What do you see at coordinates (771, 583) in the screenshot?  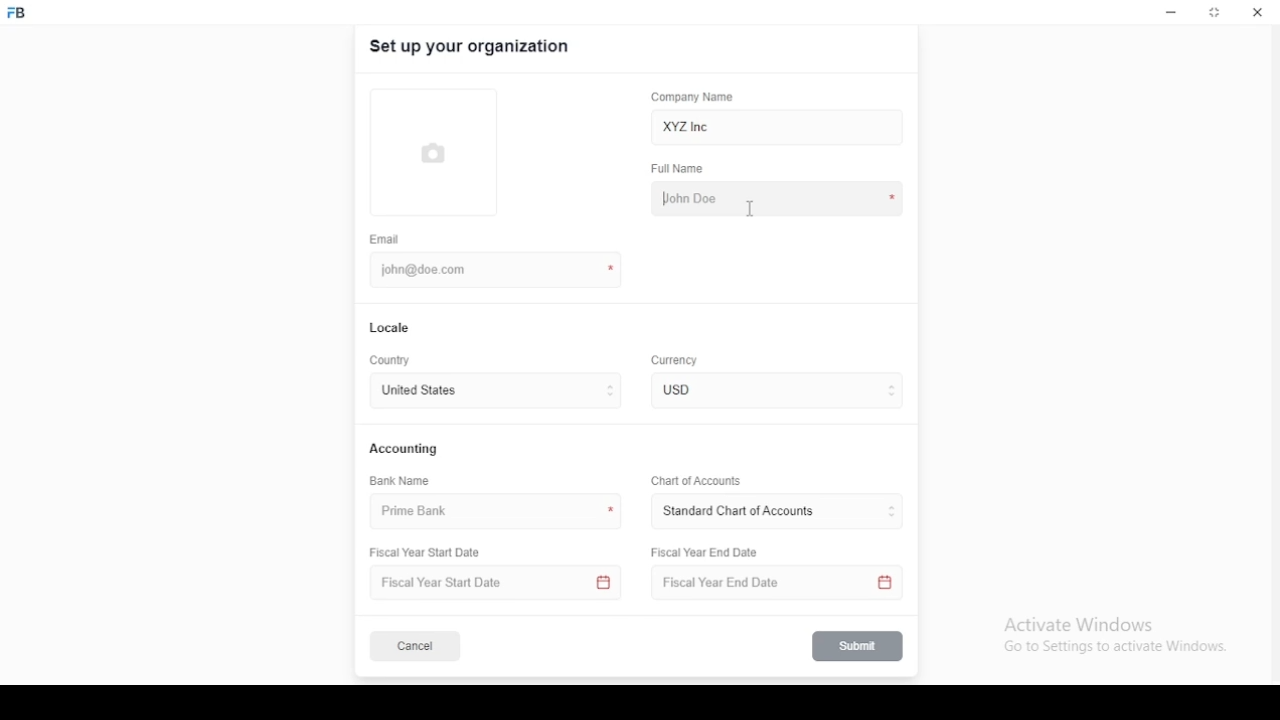 I see `Fiscal Year End Date` at bounding box center [771, 583].